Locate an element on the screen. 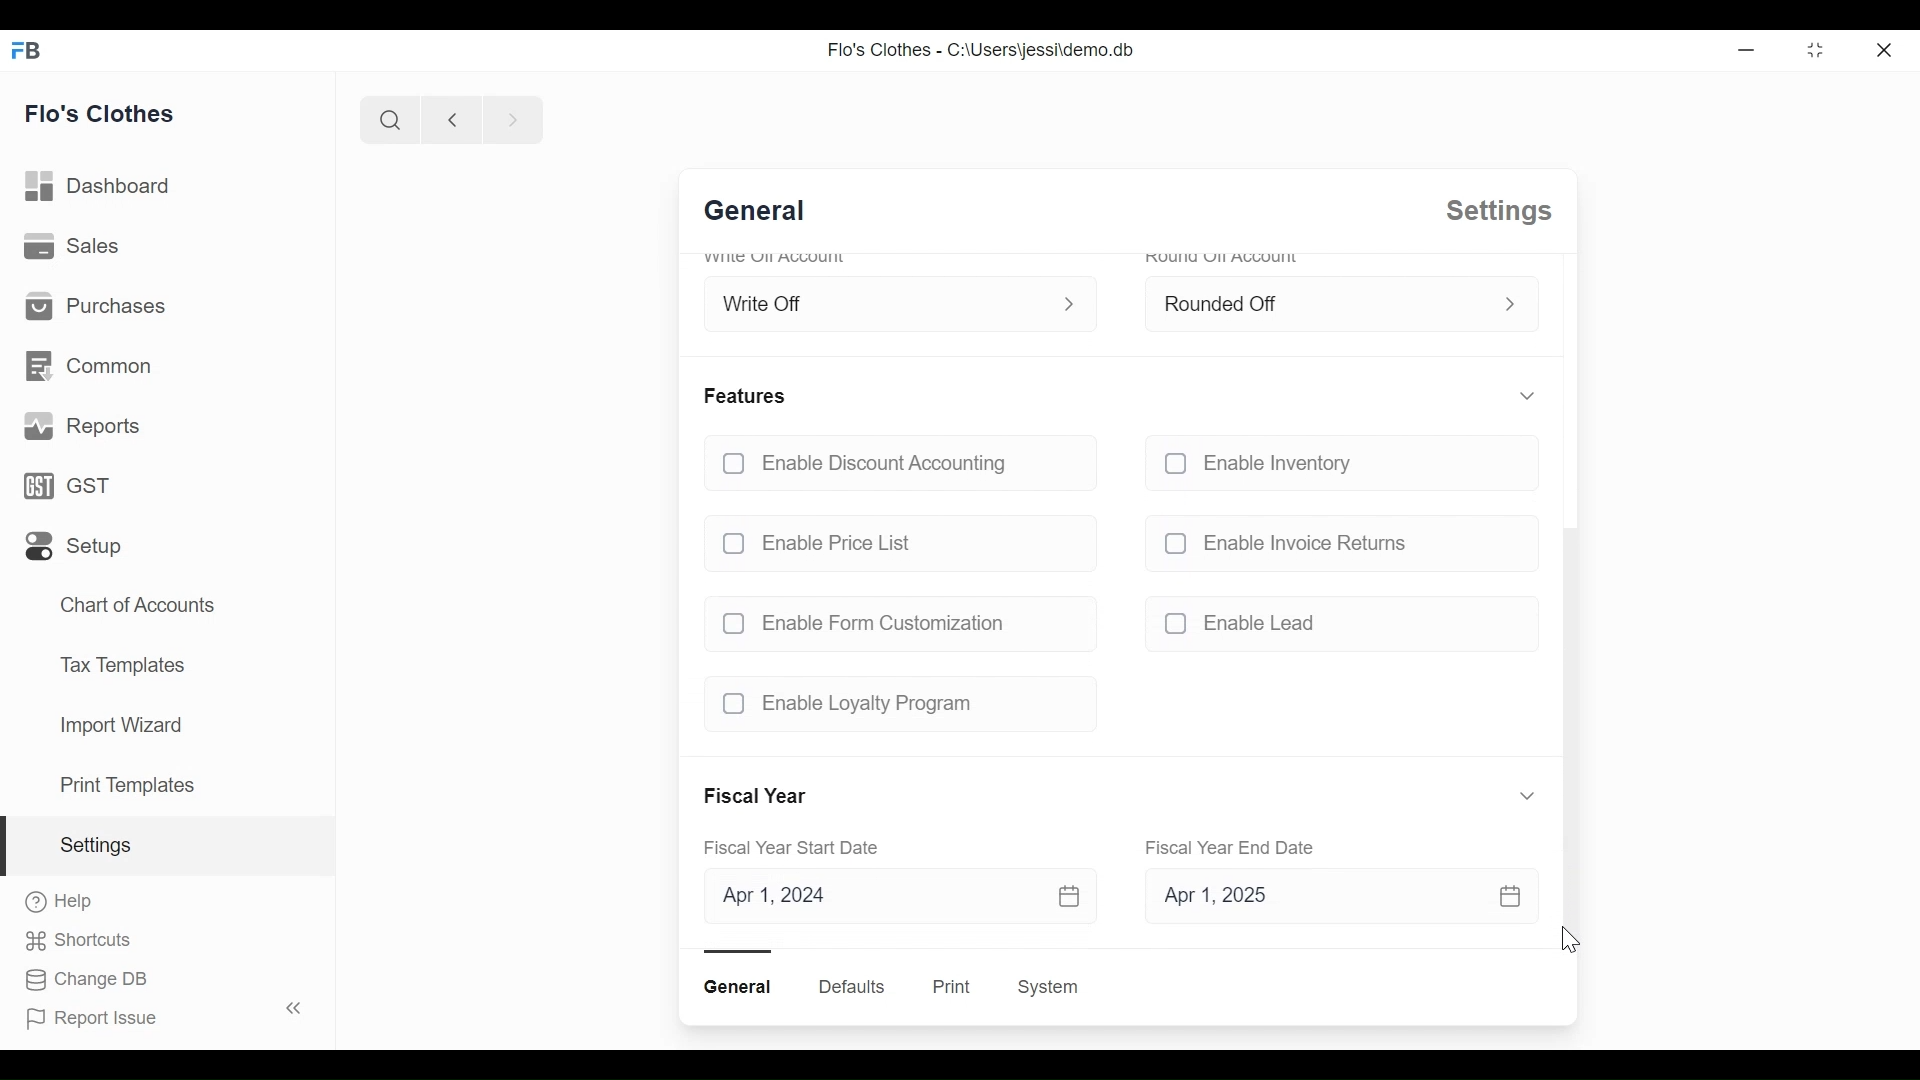 The image size is (1920, 1080). Tax Templates is located at coordinates (122, 664).